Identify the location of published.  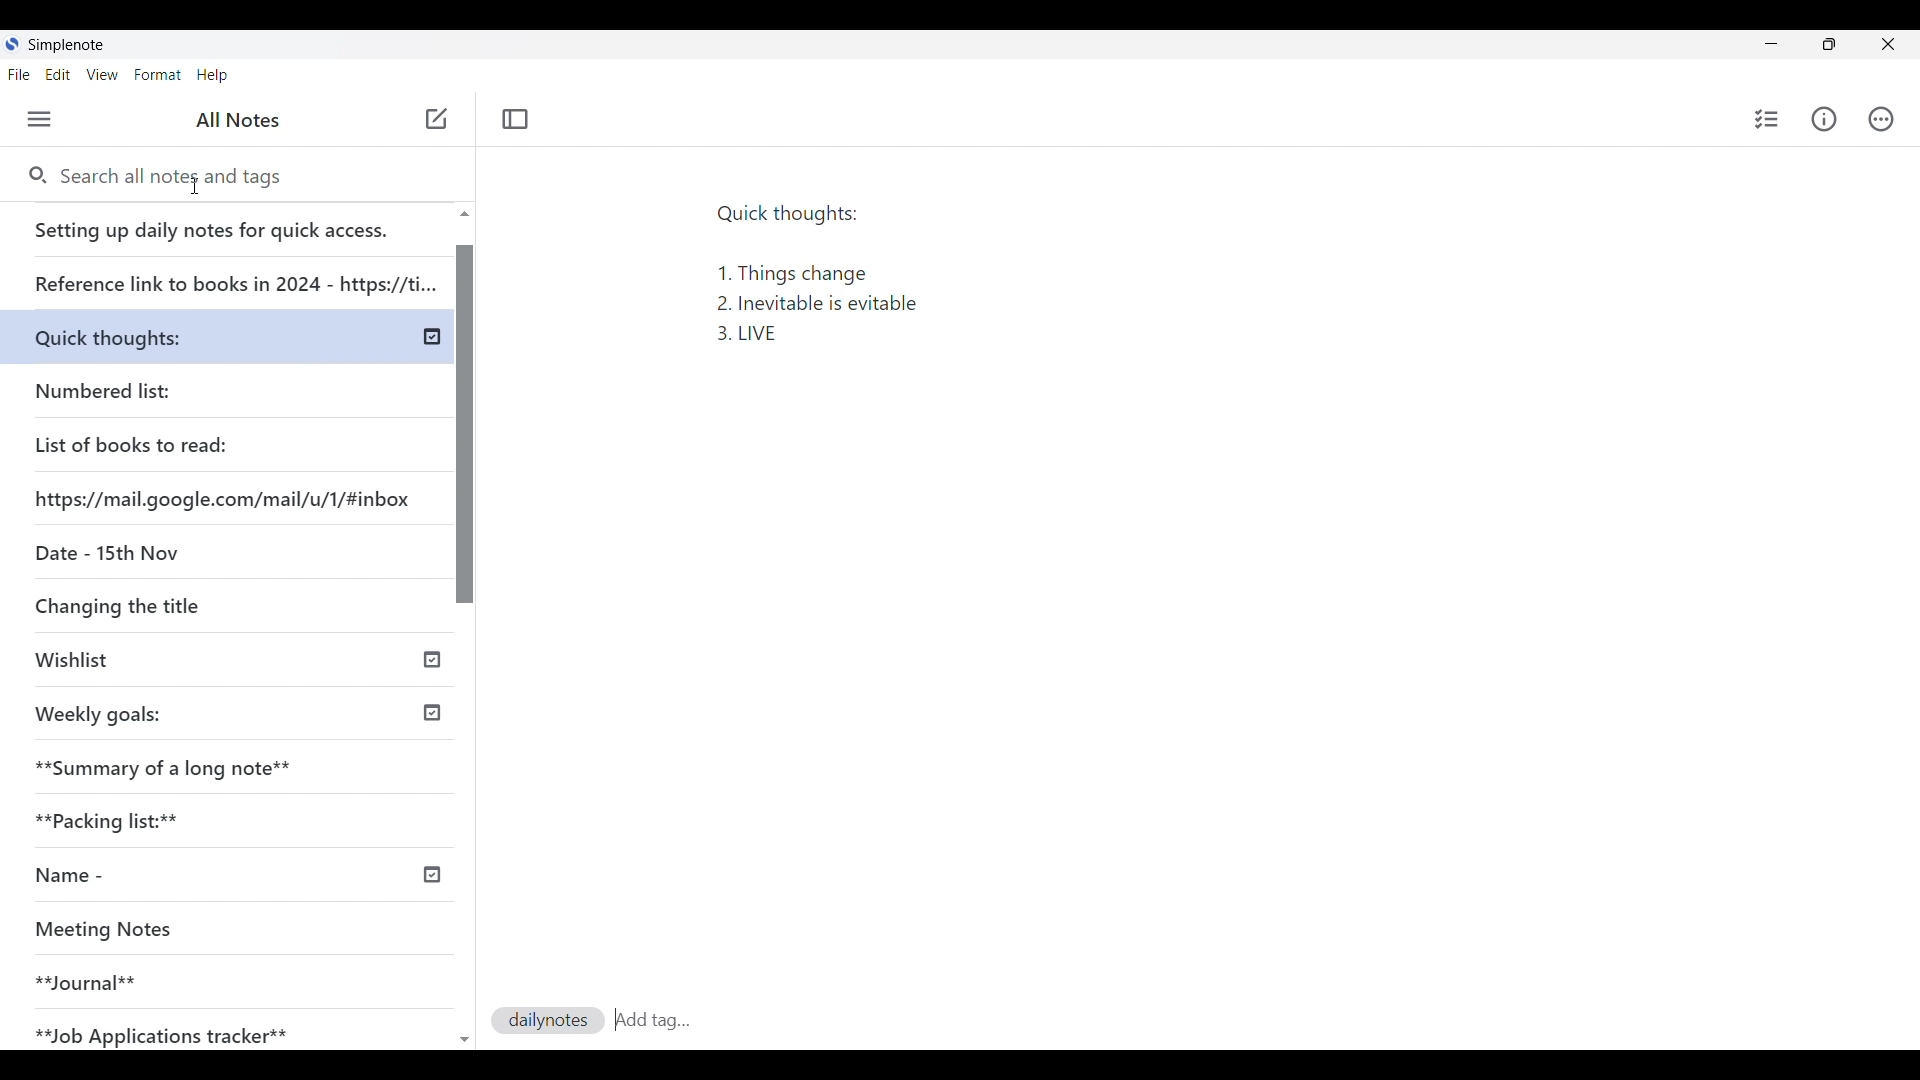
(432, 714).